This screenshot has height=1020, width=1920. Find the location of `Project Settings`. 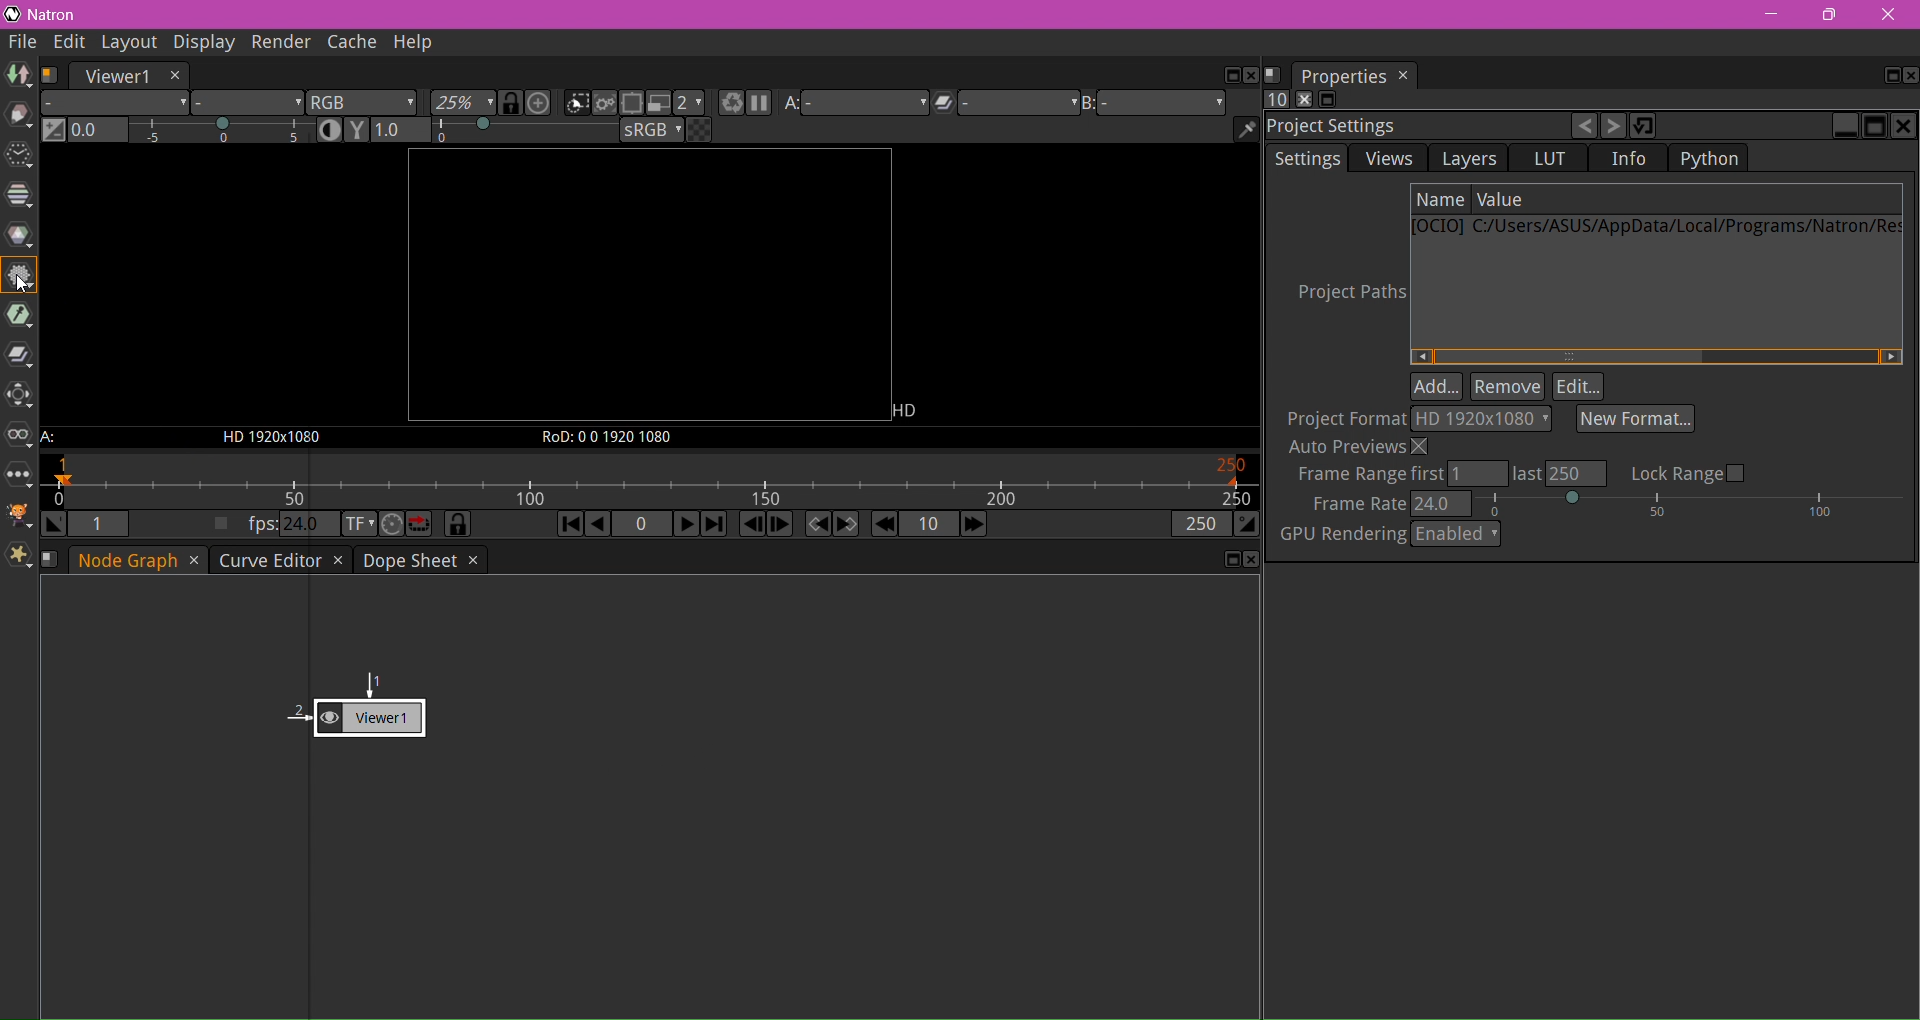

Project Settings is located at coordinates (1337, 127).